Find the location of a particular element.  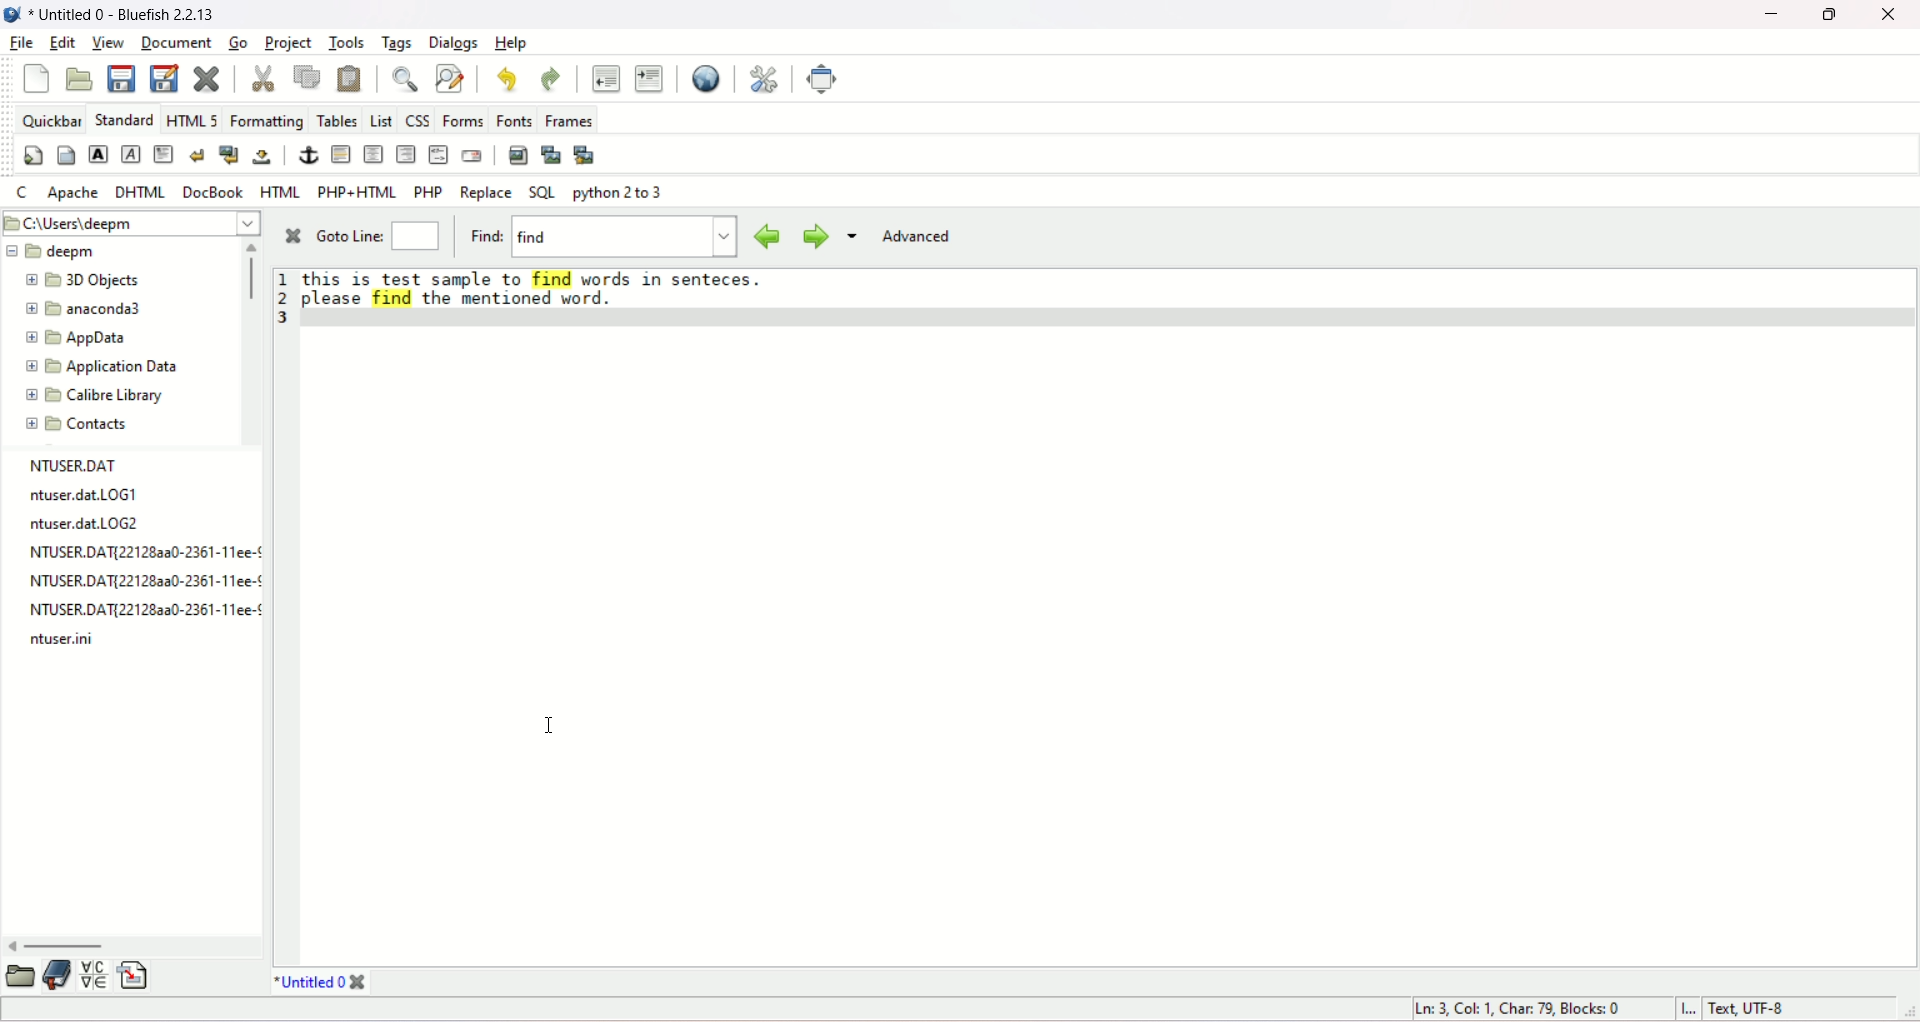

location is located at coordinates (130, 222).